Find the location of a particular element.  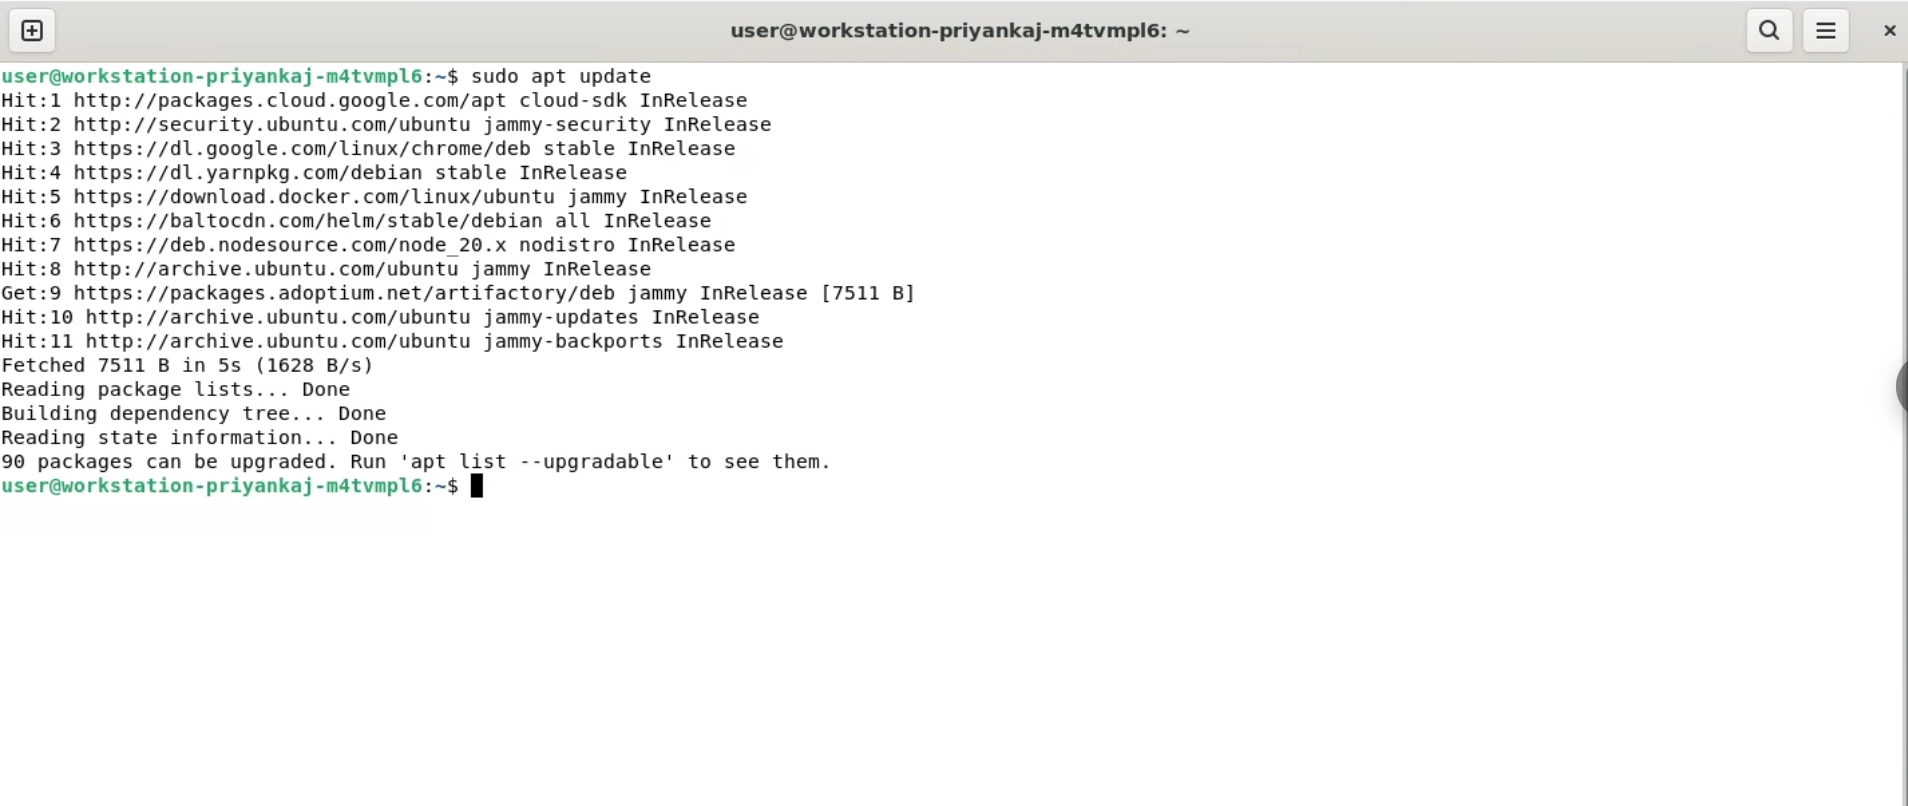

user@workstation-priyankaj-mdatvmplé6:~$ is located at coordinates (234, 75).